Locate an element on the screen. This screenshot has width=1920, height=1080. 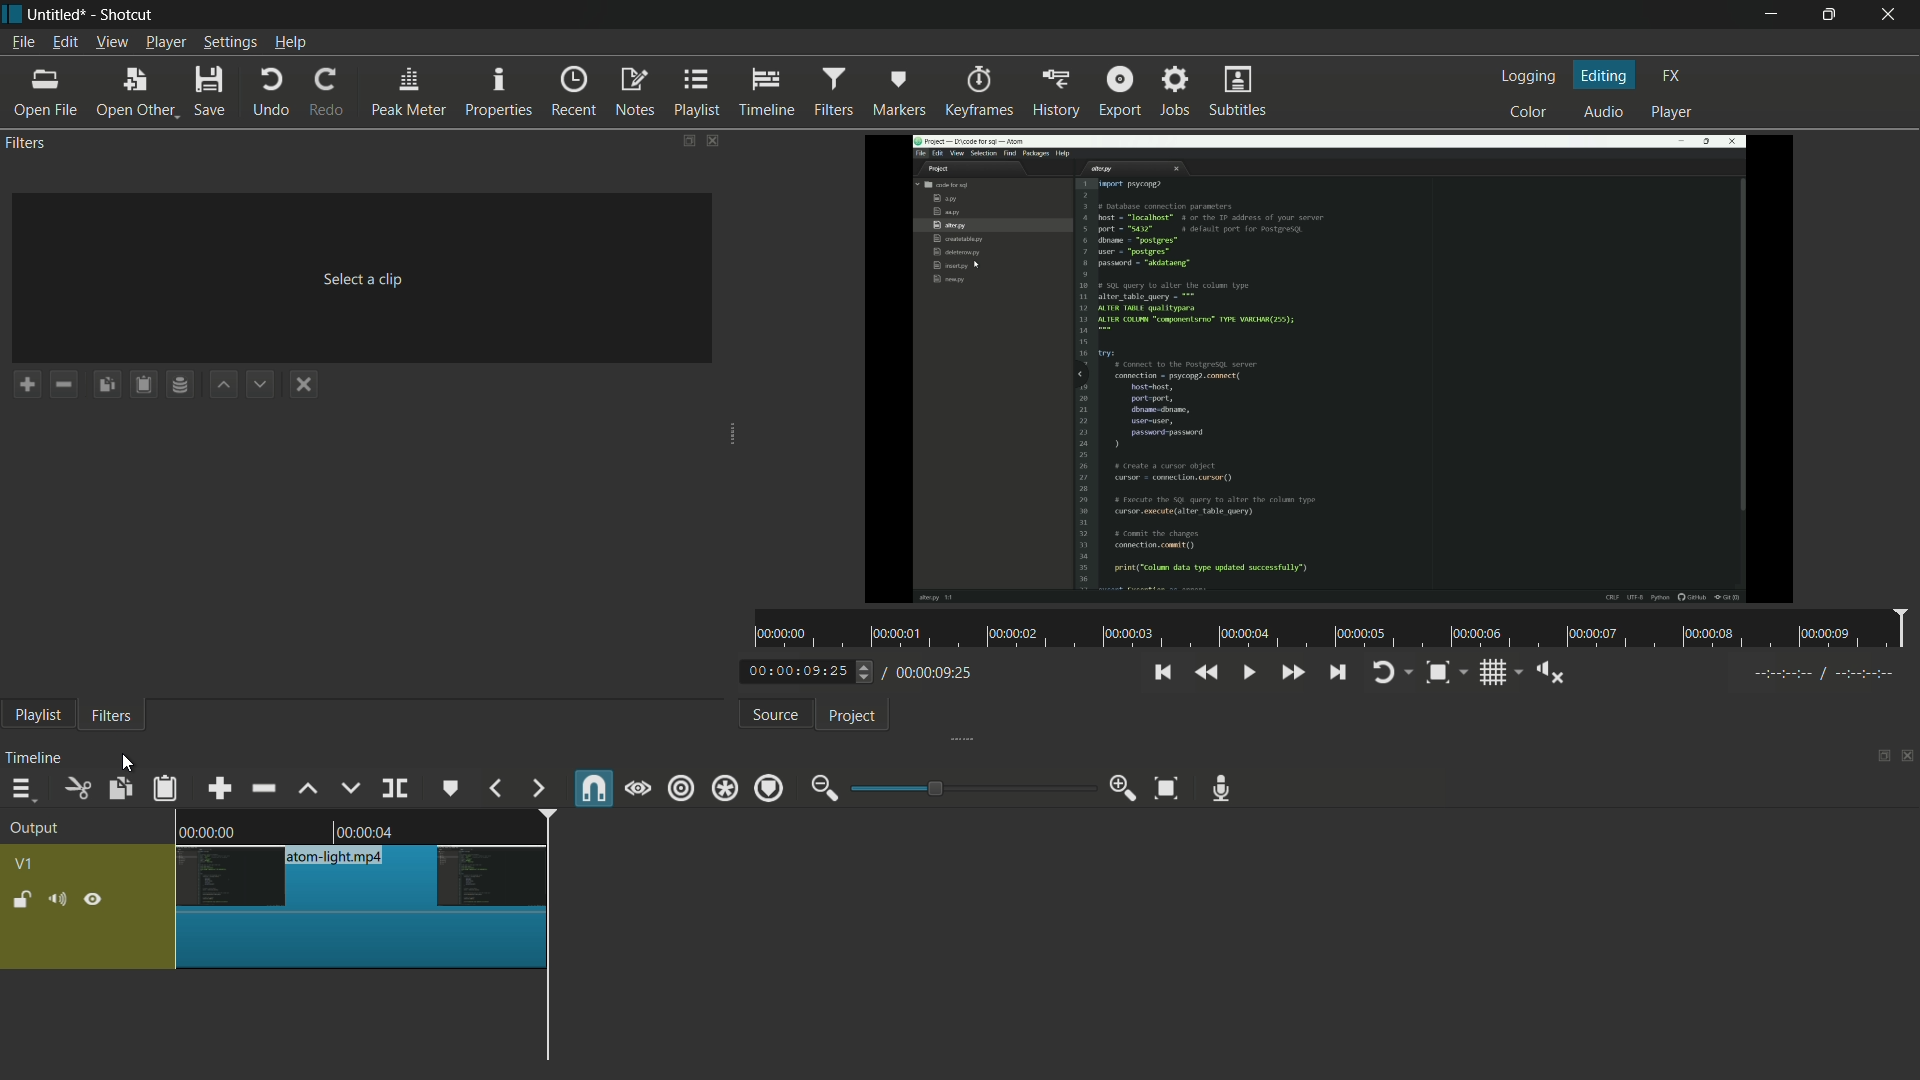
skip to the next point is located at coordinates (1340, 674).